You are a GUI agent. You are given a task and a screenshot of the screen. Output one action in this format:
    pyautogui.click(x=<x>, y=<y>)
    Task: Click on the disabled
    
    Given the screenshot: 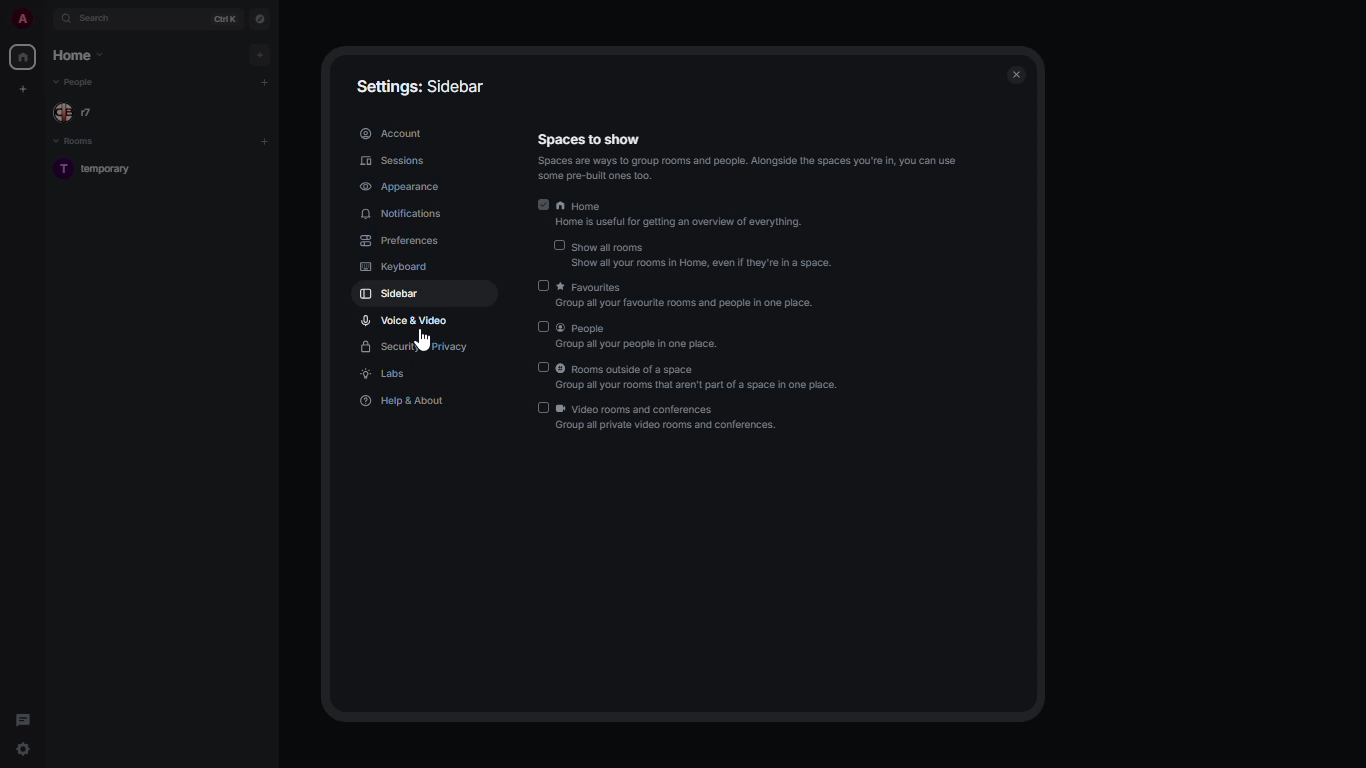 What is the action you would take?
    pyautogui.click(x=541, y=327)
    